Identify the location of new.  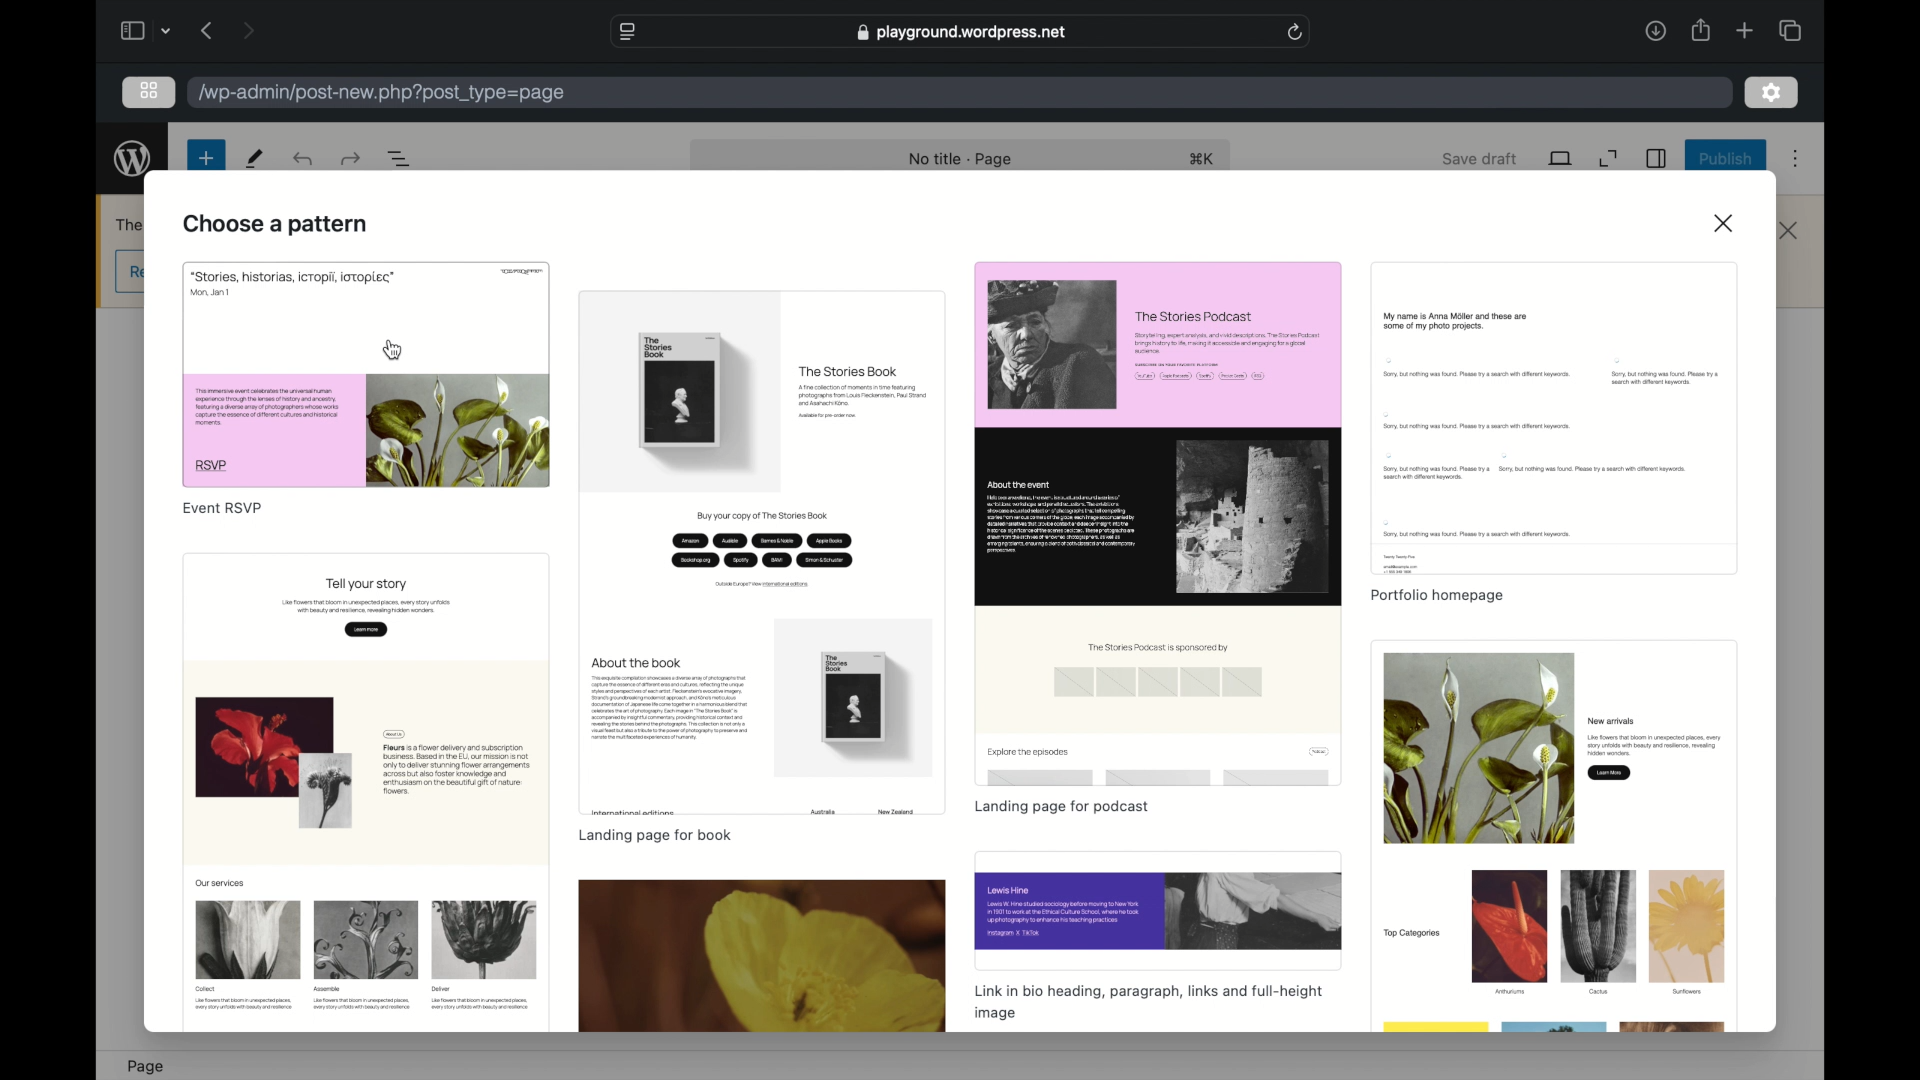
(206, 157).